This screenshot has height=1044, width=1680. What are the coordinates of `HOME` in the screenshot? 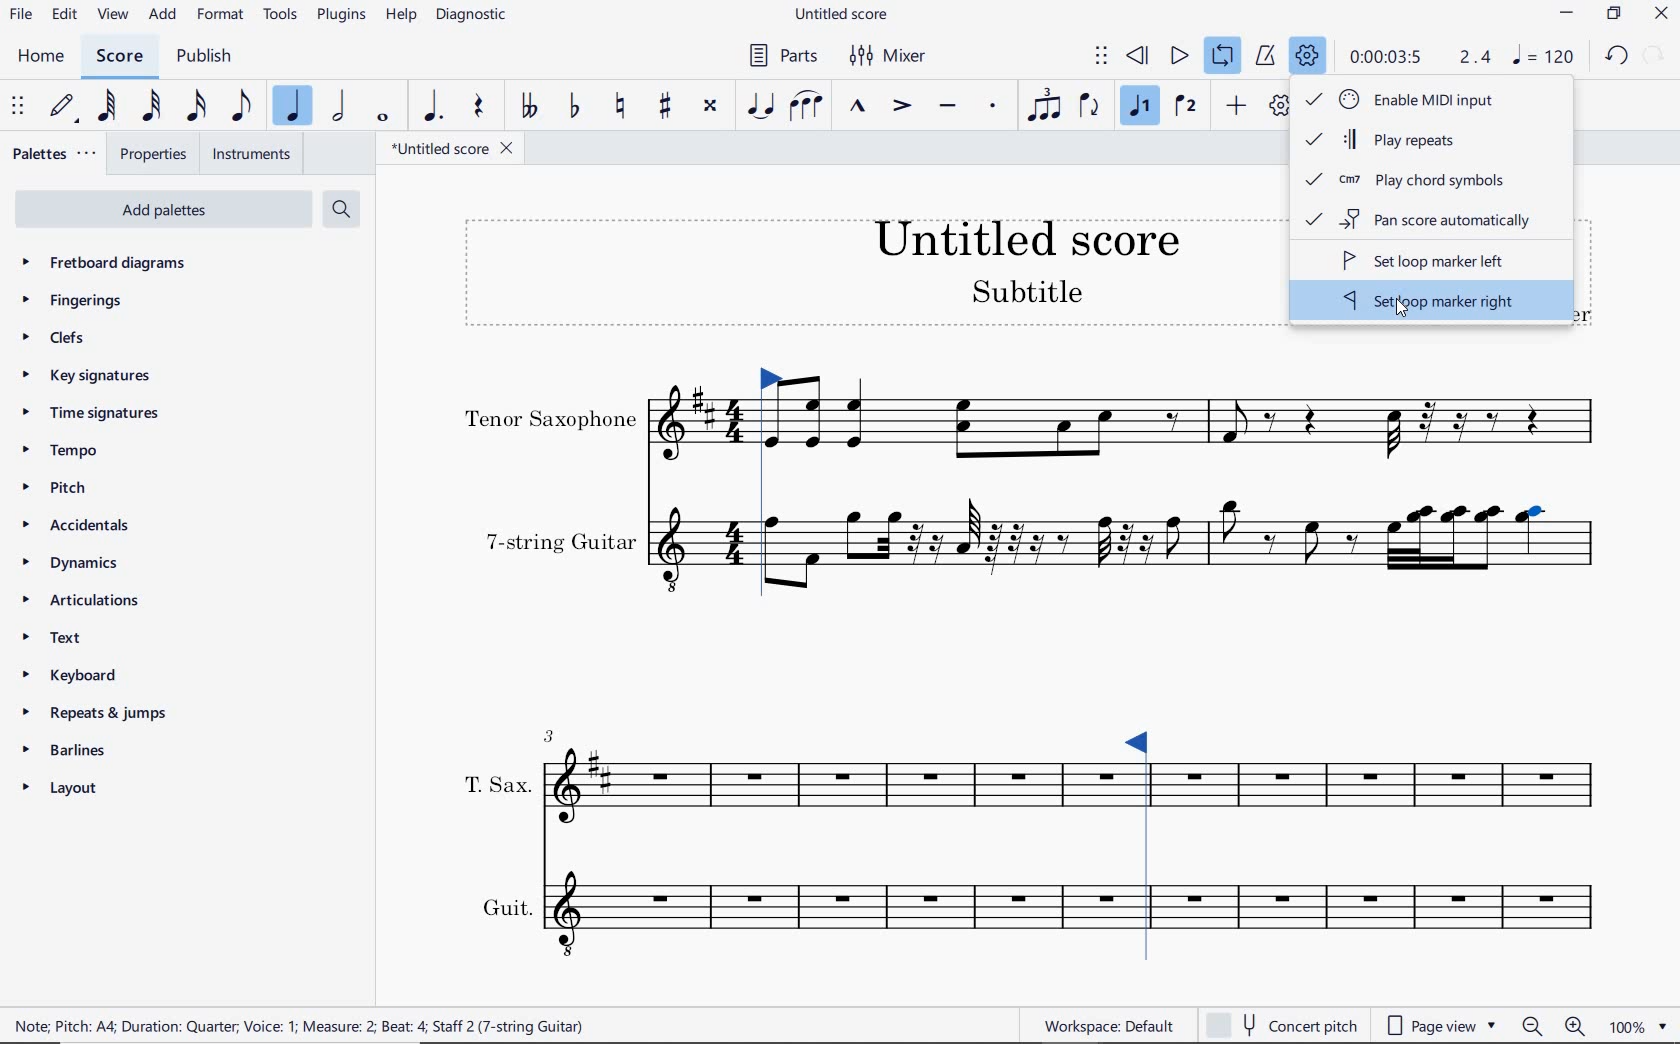 It's located at (39, 57).